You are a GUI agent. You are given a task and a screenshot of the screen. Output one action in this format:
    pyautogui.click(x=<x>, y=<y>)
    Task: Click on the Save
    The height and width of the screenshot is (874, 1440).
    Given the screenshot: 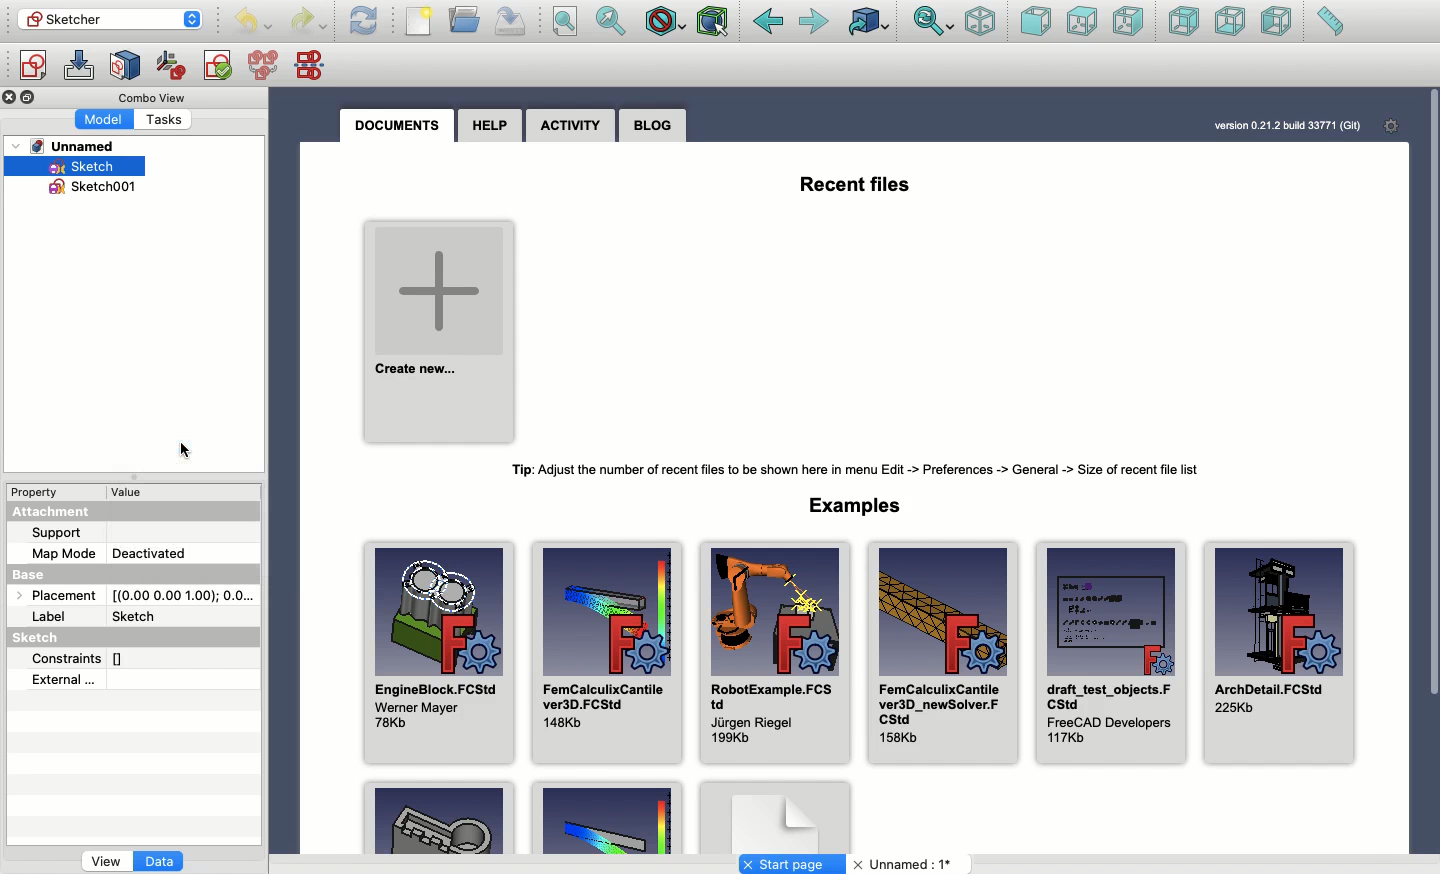 What is the action you would take?
    pyautogui.click(x=511, y=22)
    